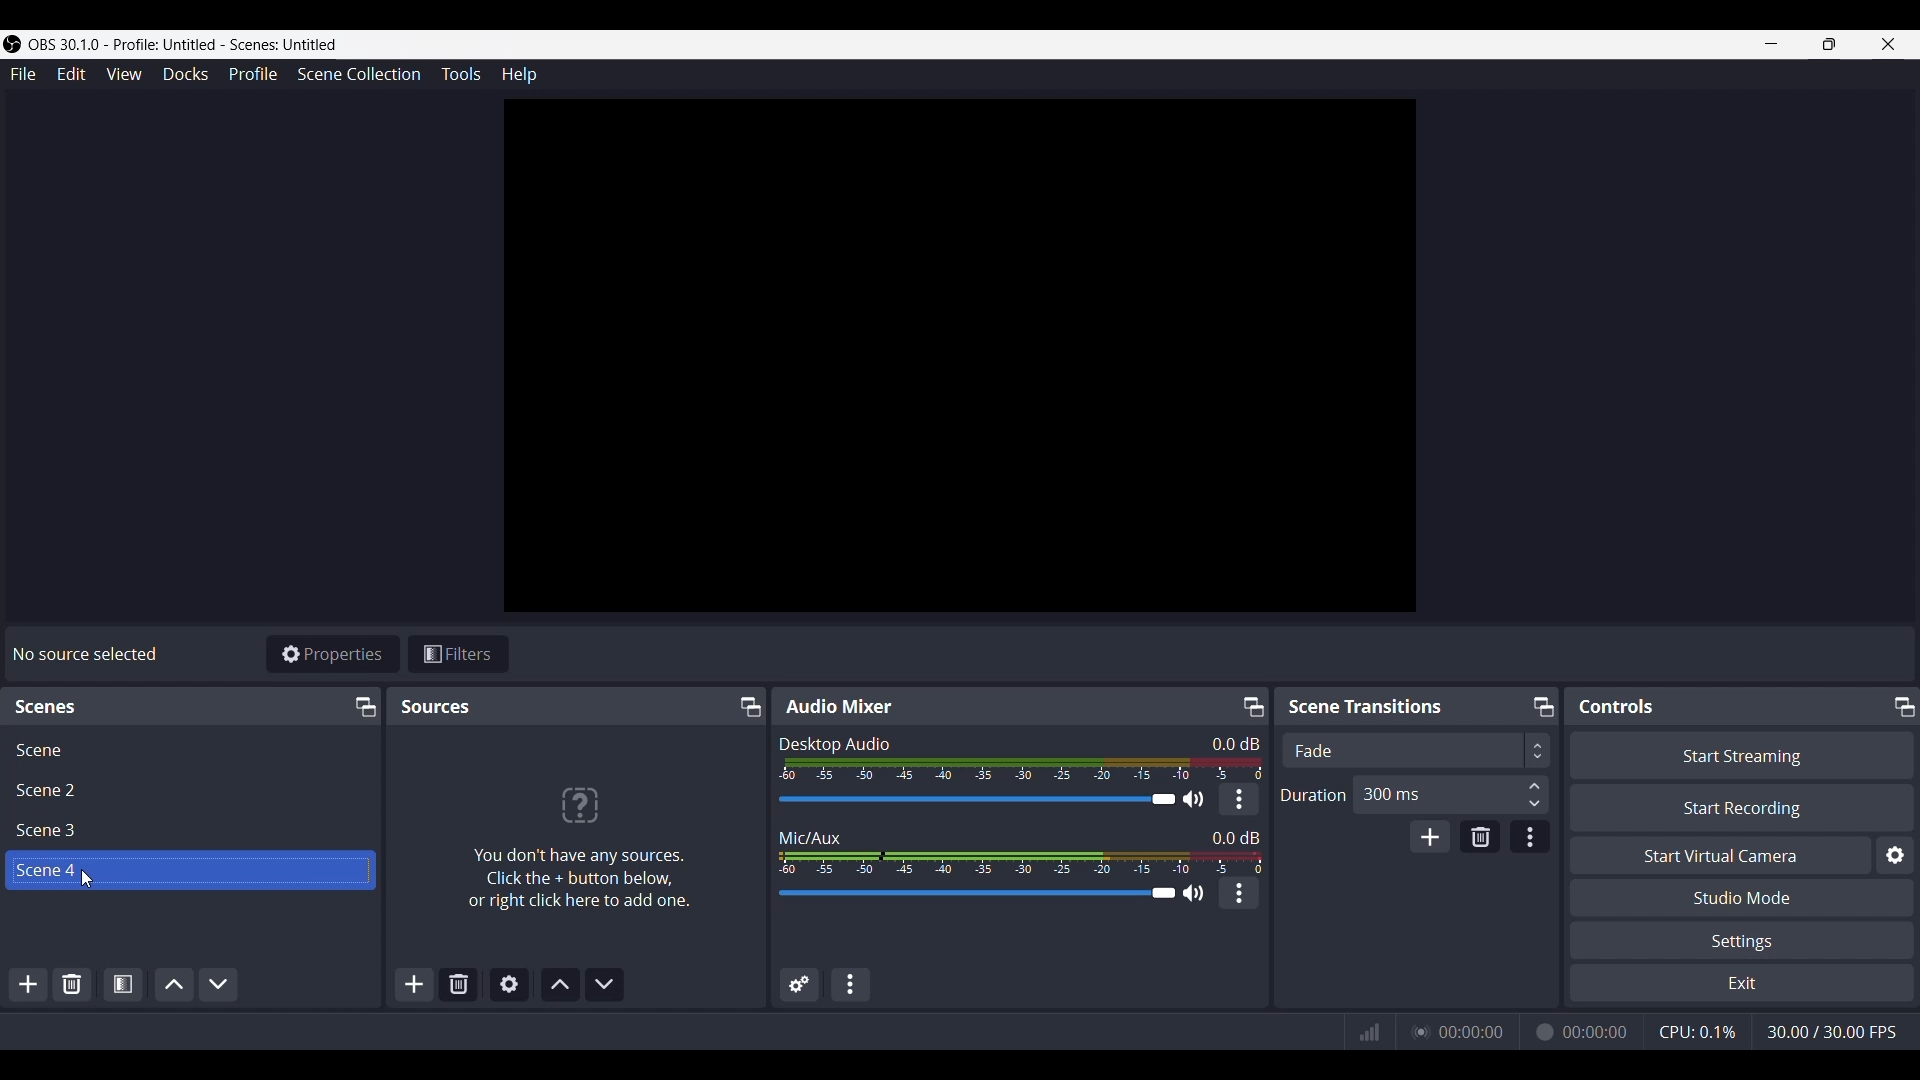 The width and height of the screenshot is (1920, 1080). What do you see at coordinates (1194, 799) in the screenshot?
I see `Speaker Icon` at bounding box center [1194, 799].